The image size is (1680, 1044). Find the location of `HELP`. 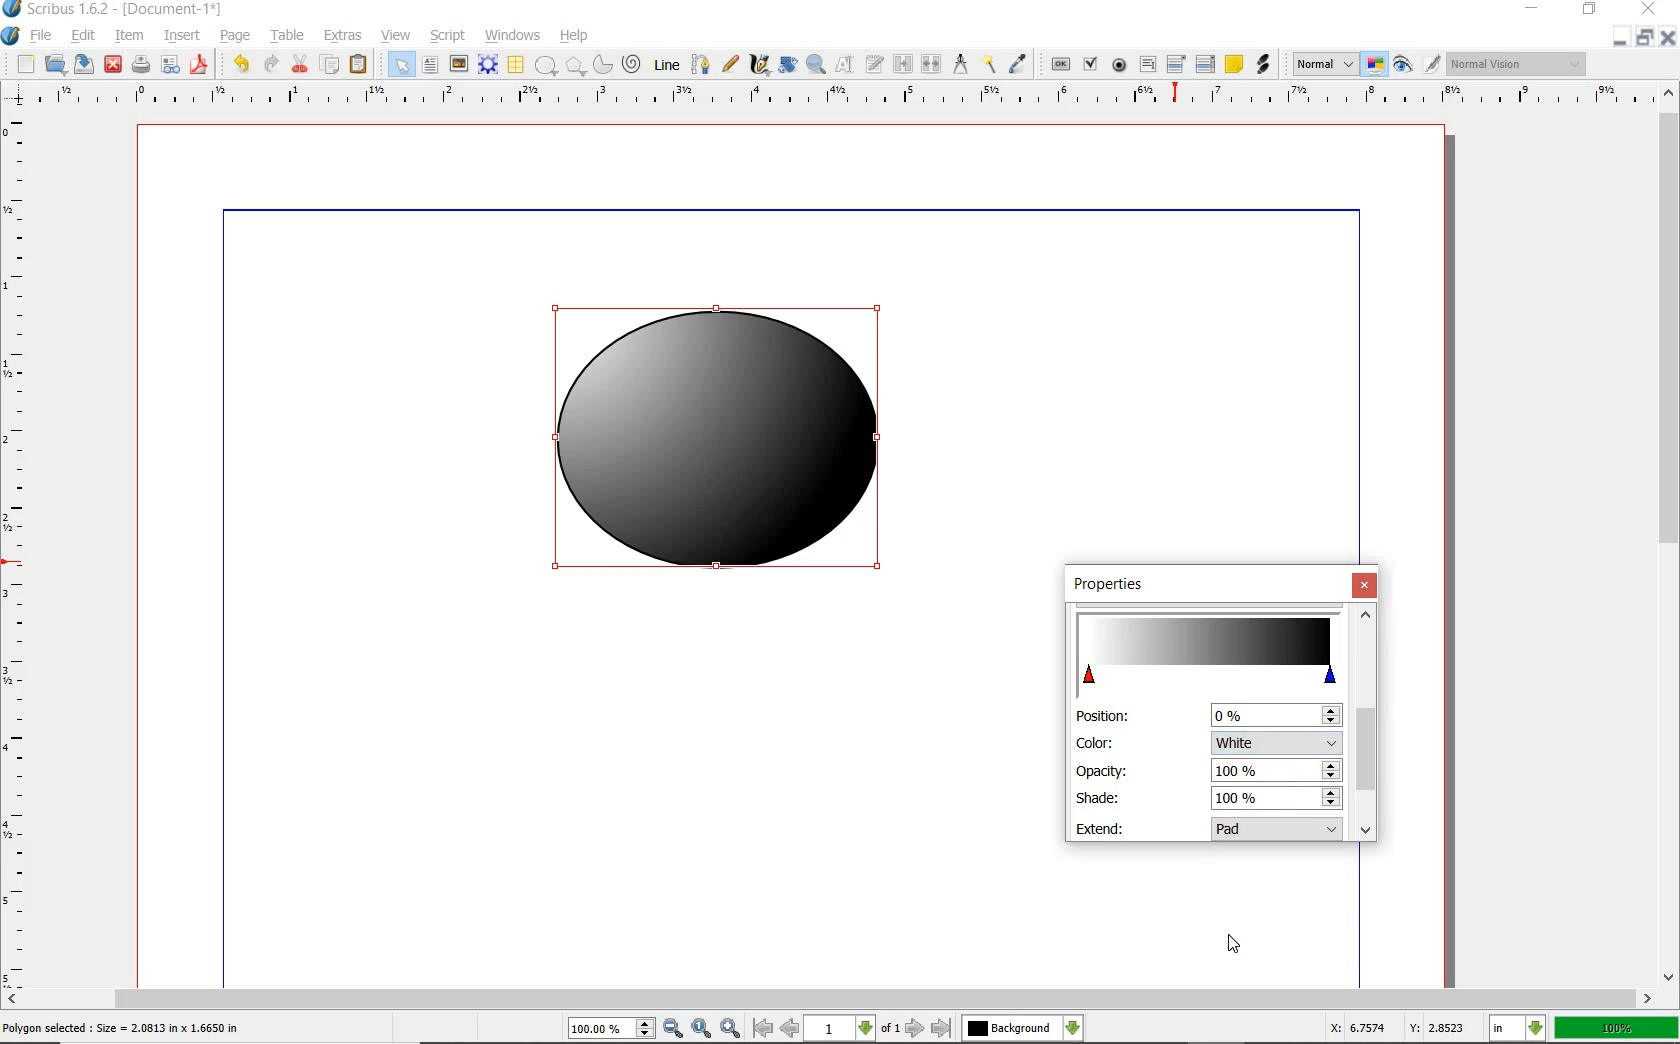

HELP is located at coordinates (578, 34).